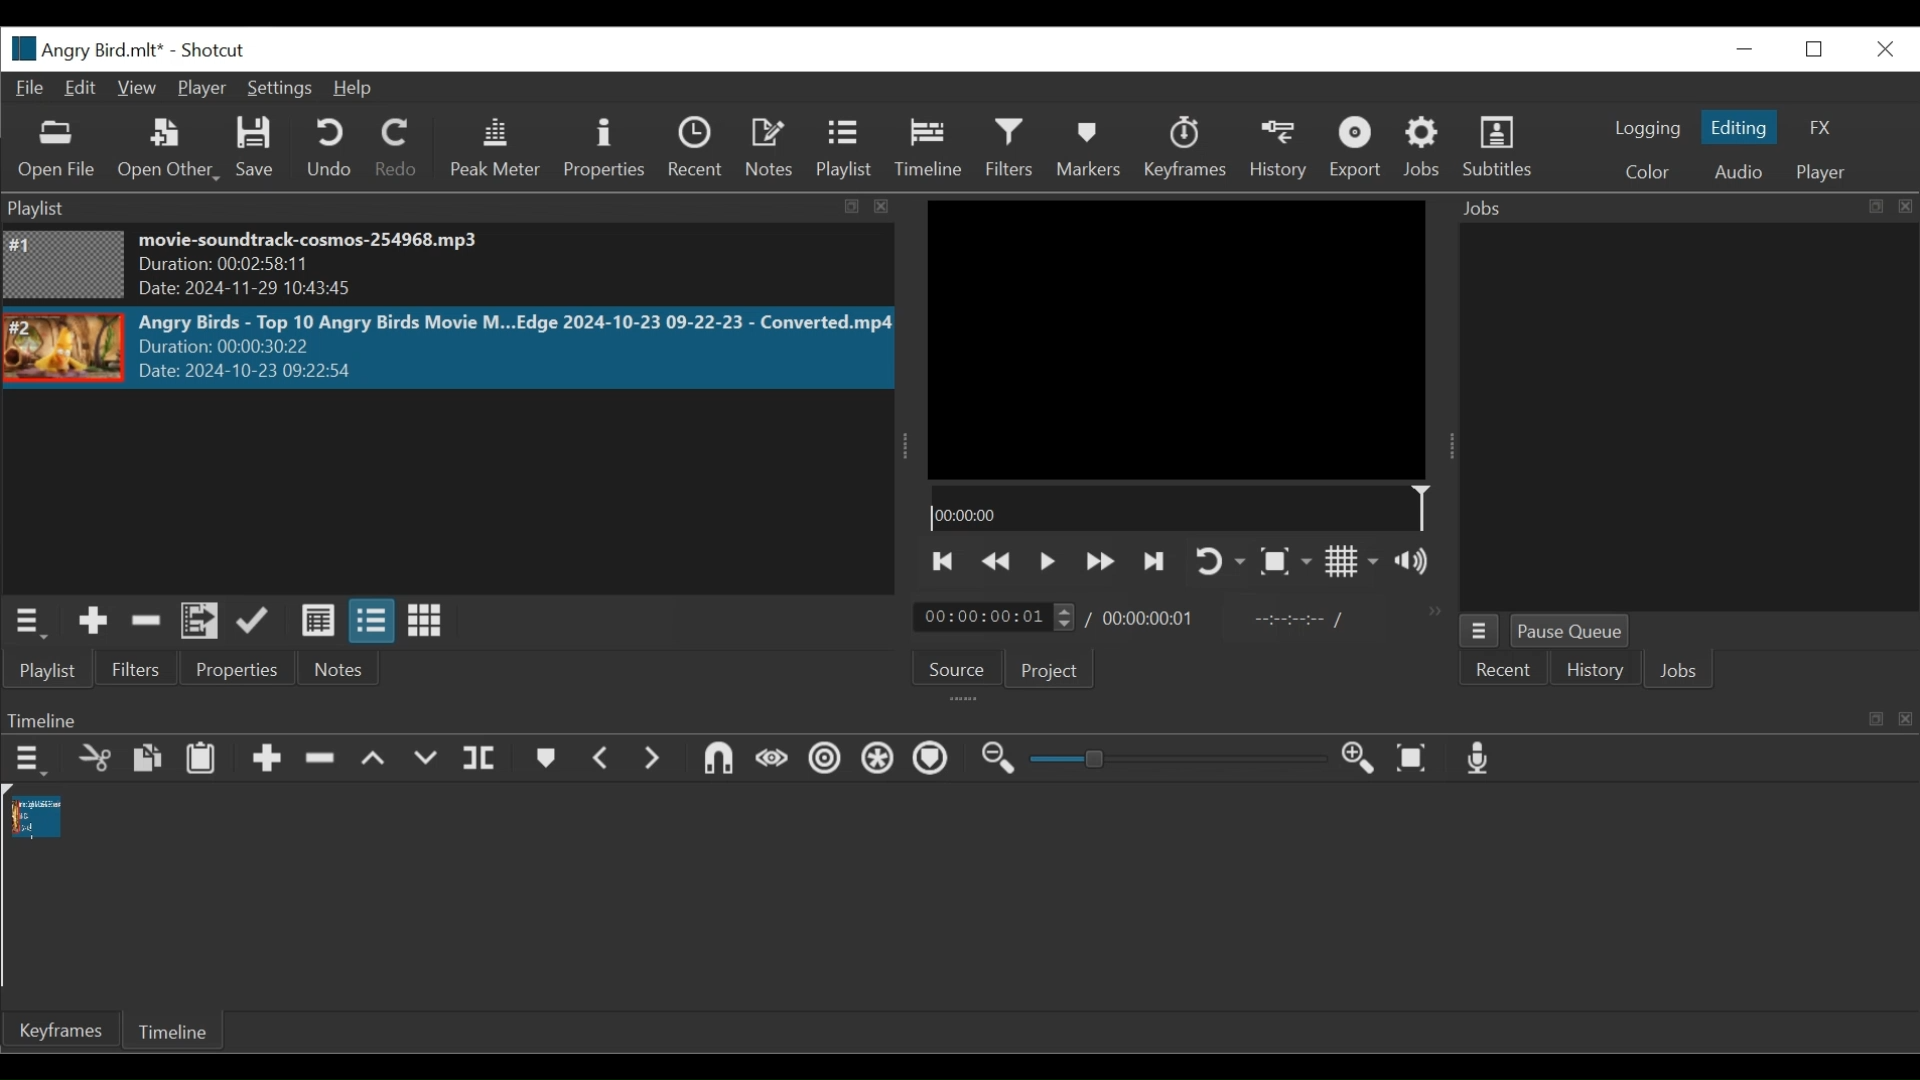 Image resolution: width=1920 pixels, height=1080 pixels. I want to click on logging, so click(1648, 128).